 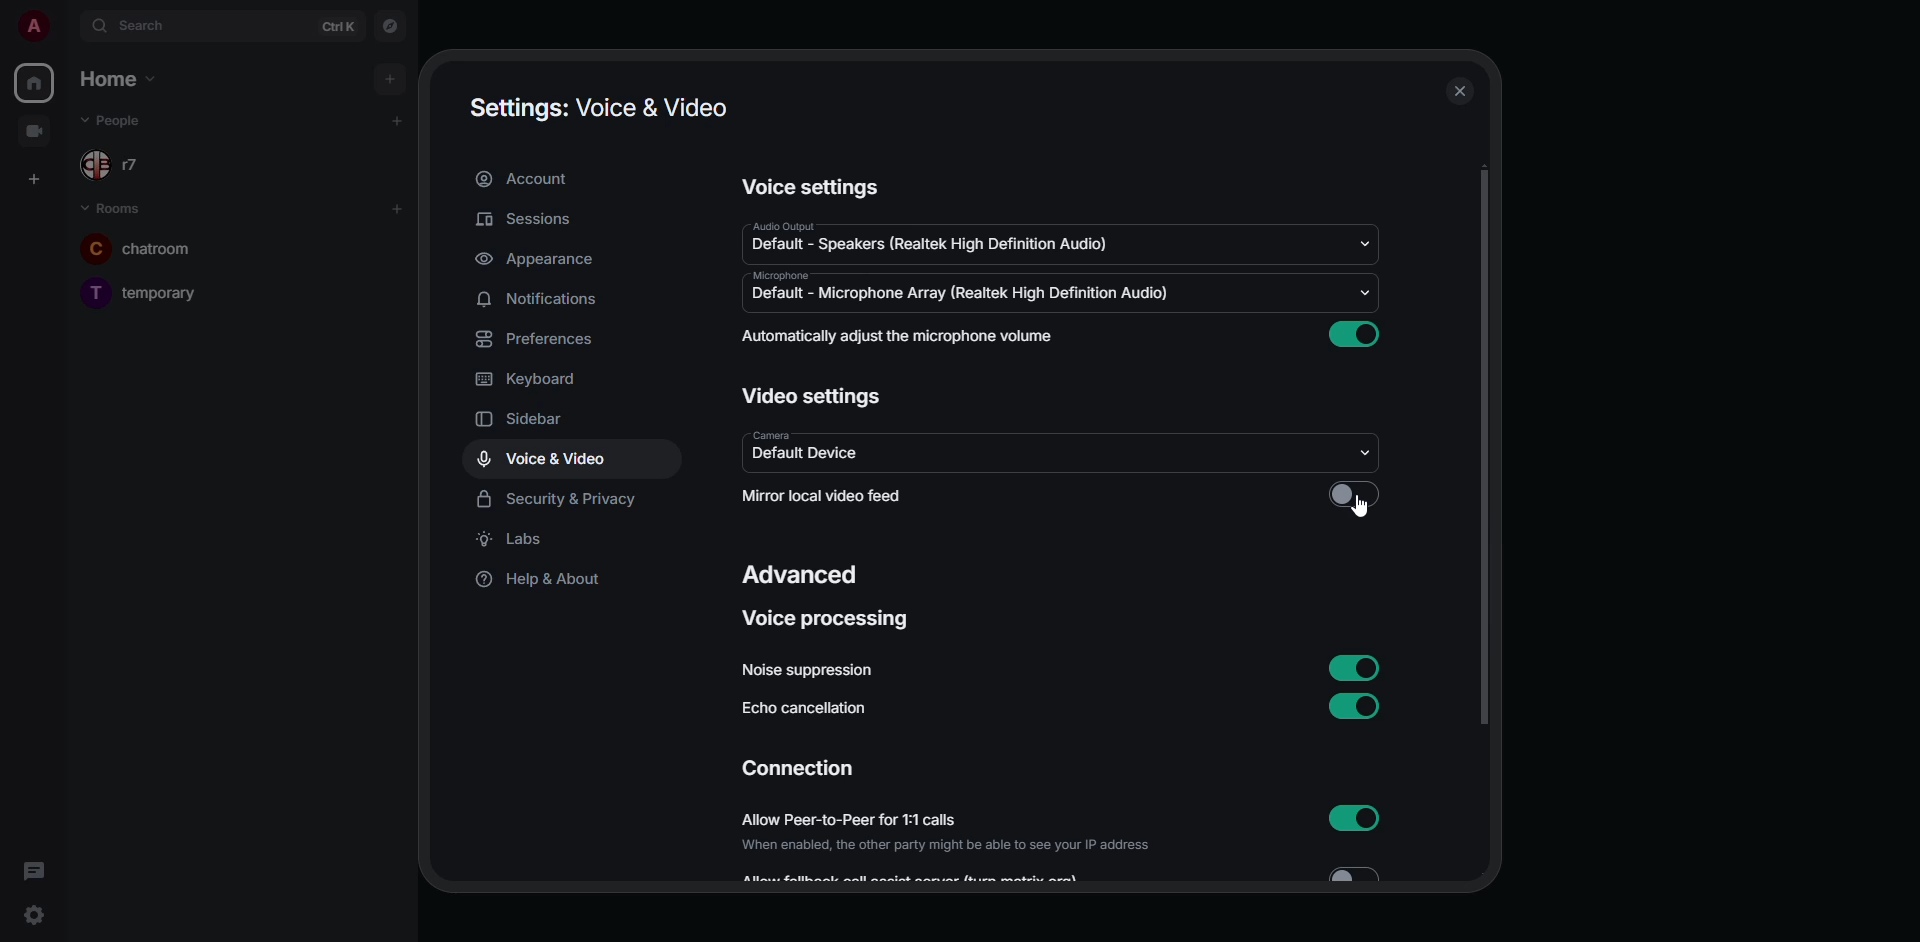 What do you see at coordinates (123, 165) in the screenshot?
I see `r7` at bounding box center [123, 165].